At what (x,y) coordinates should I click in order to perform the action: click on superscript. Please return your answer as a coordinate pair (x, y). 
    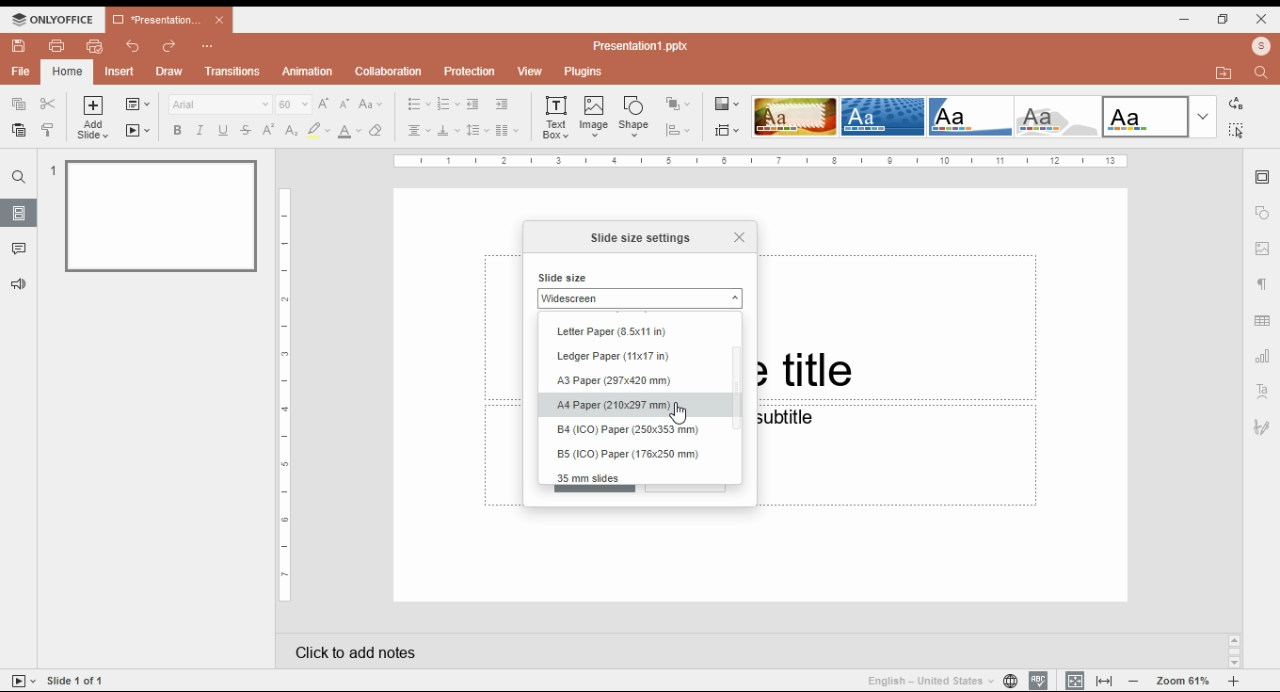
    Looking at the image, I should click on (269, 129).